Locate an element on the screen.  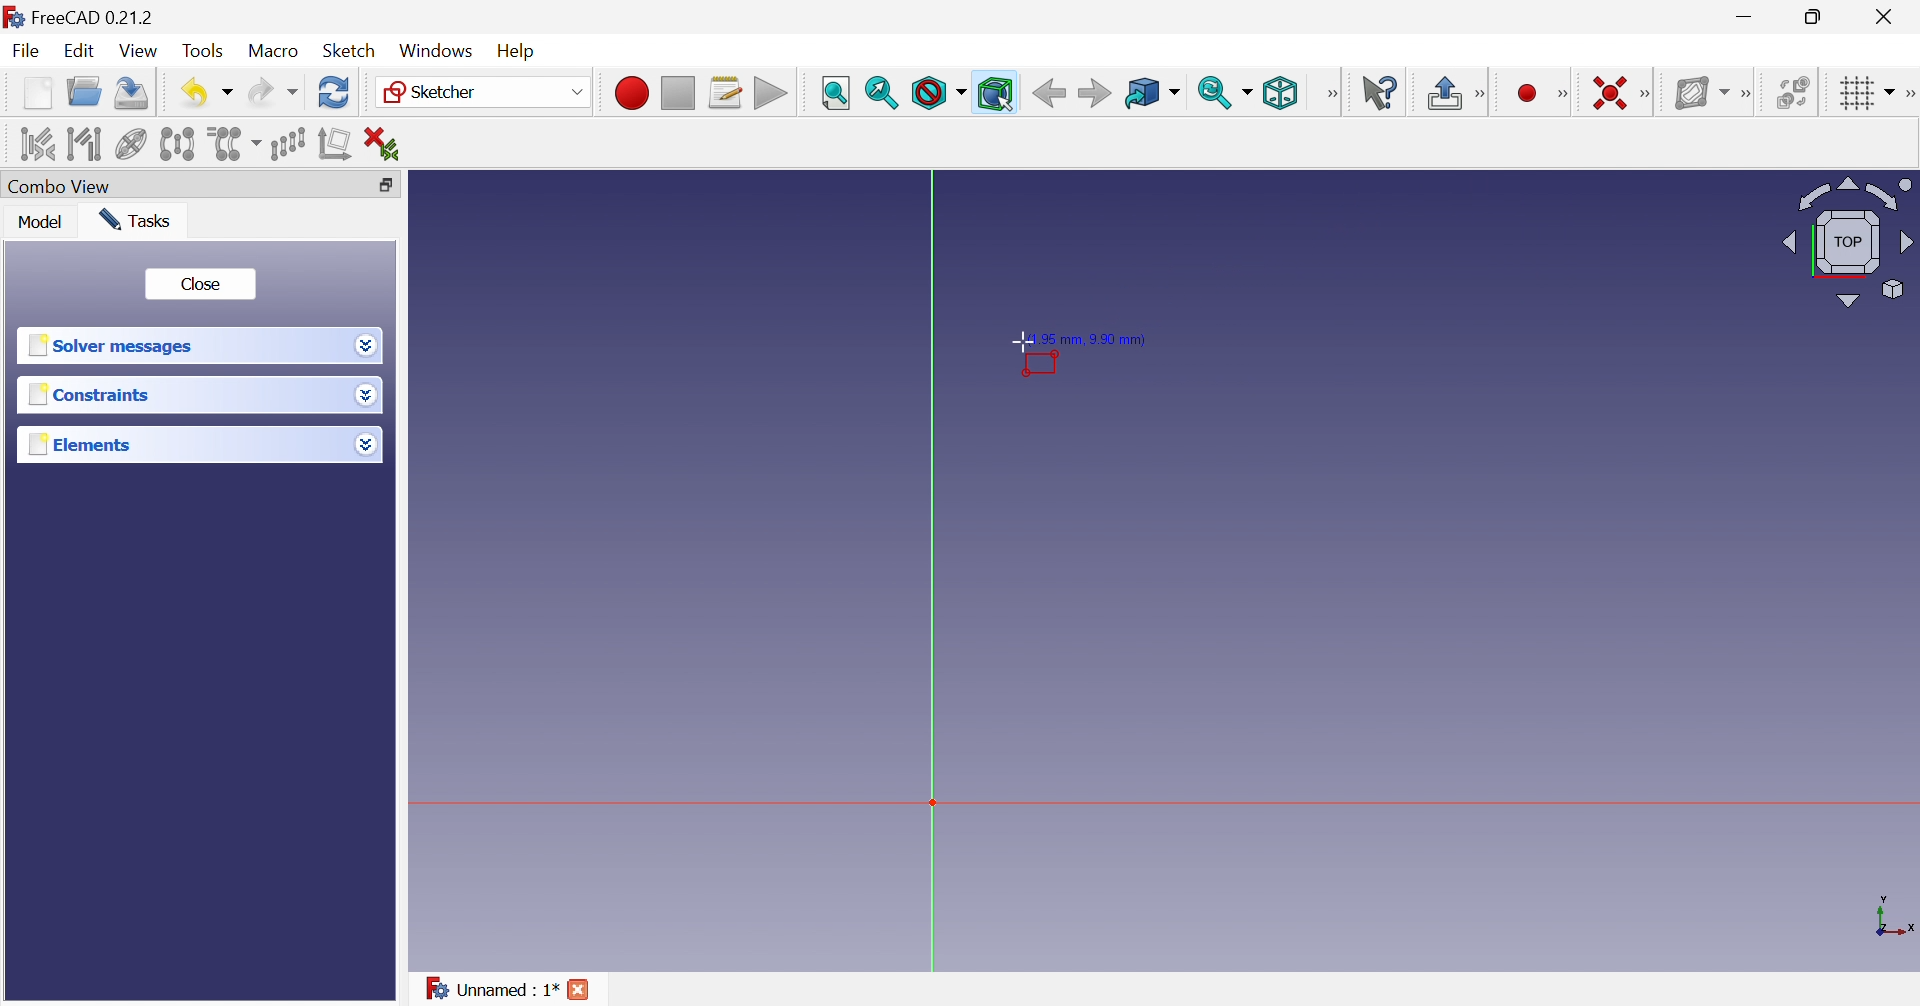
Stop macro recording is located at coordinates (678, 92).